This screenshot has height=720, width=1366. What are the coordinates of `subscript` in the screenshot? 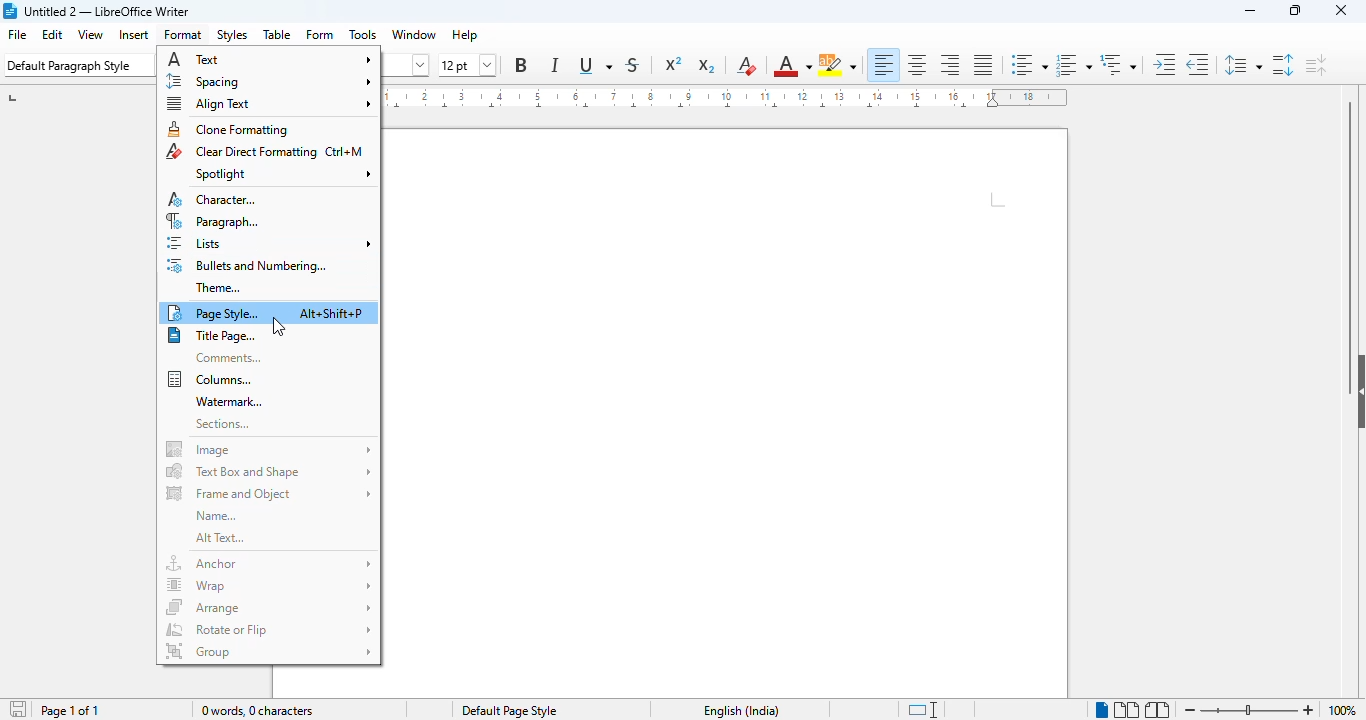 It's located at (706, 66).